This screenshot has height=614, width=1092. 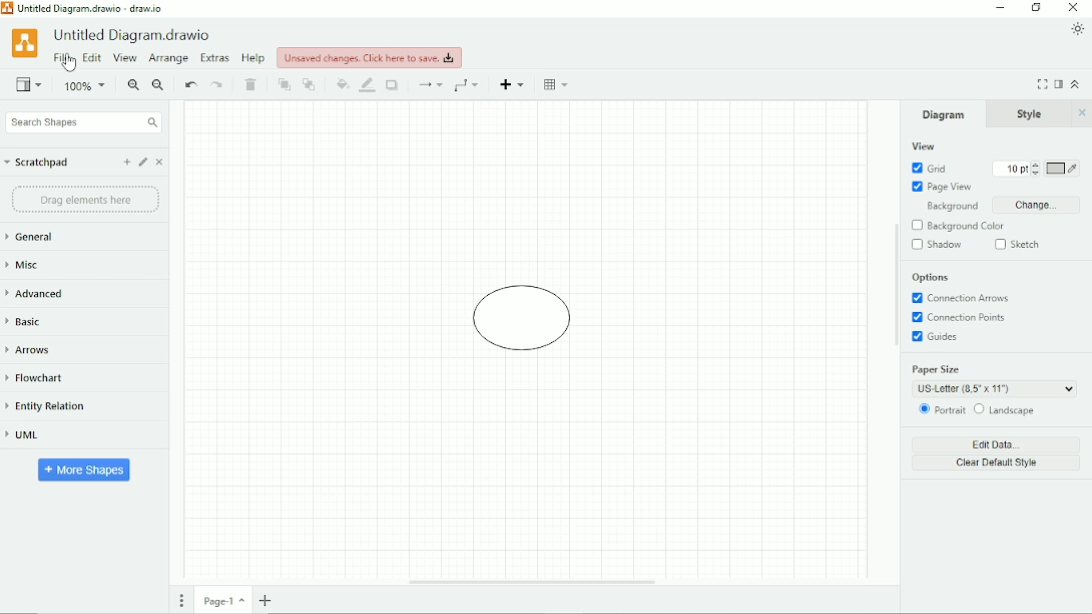 What do you see at coordinates (922, 146) in the screenshot?
I see `View` at bounding box center [922, 146].